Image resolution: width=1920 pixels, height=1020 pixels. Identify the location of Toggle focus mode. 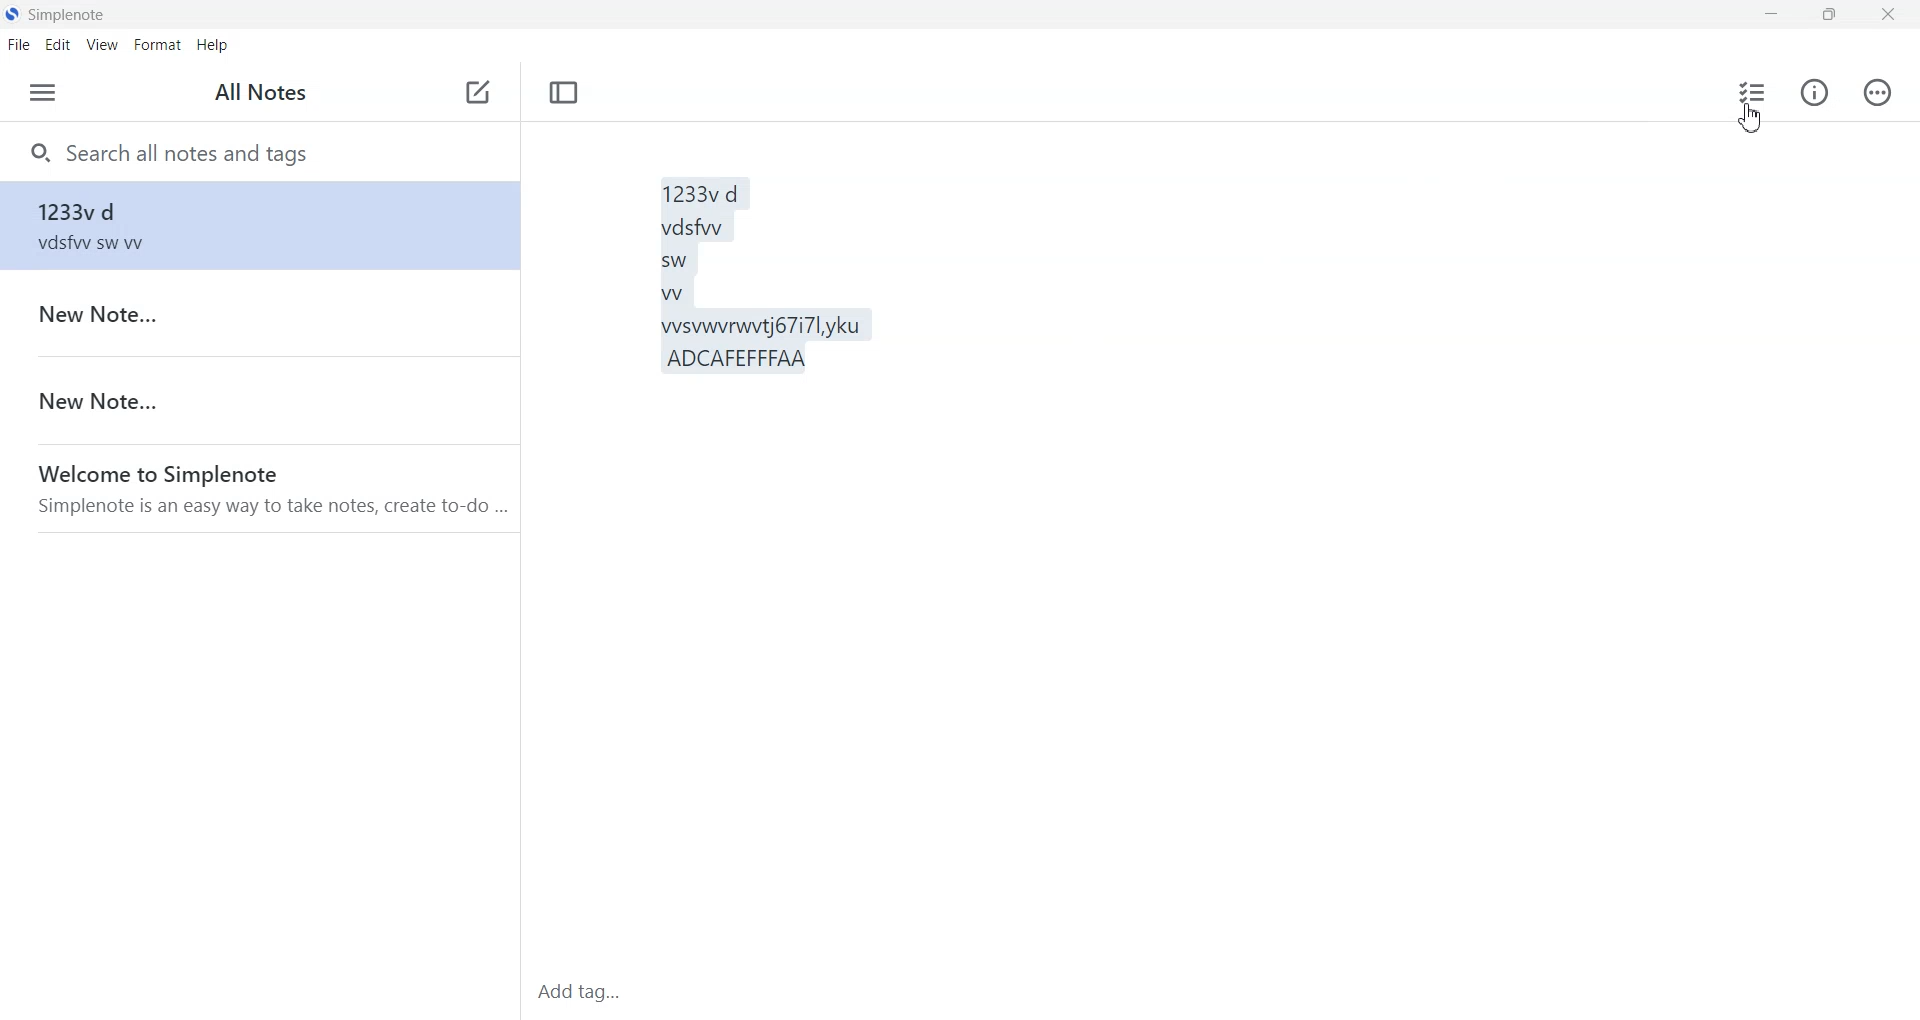
(564, 91).